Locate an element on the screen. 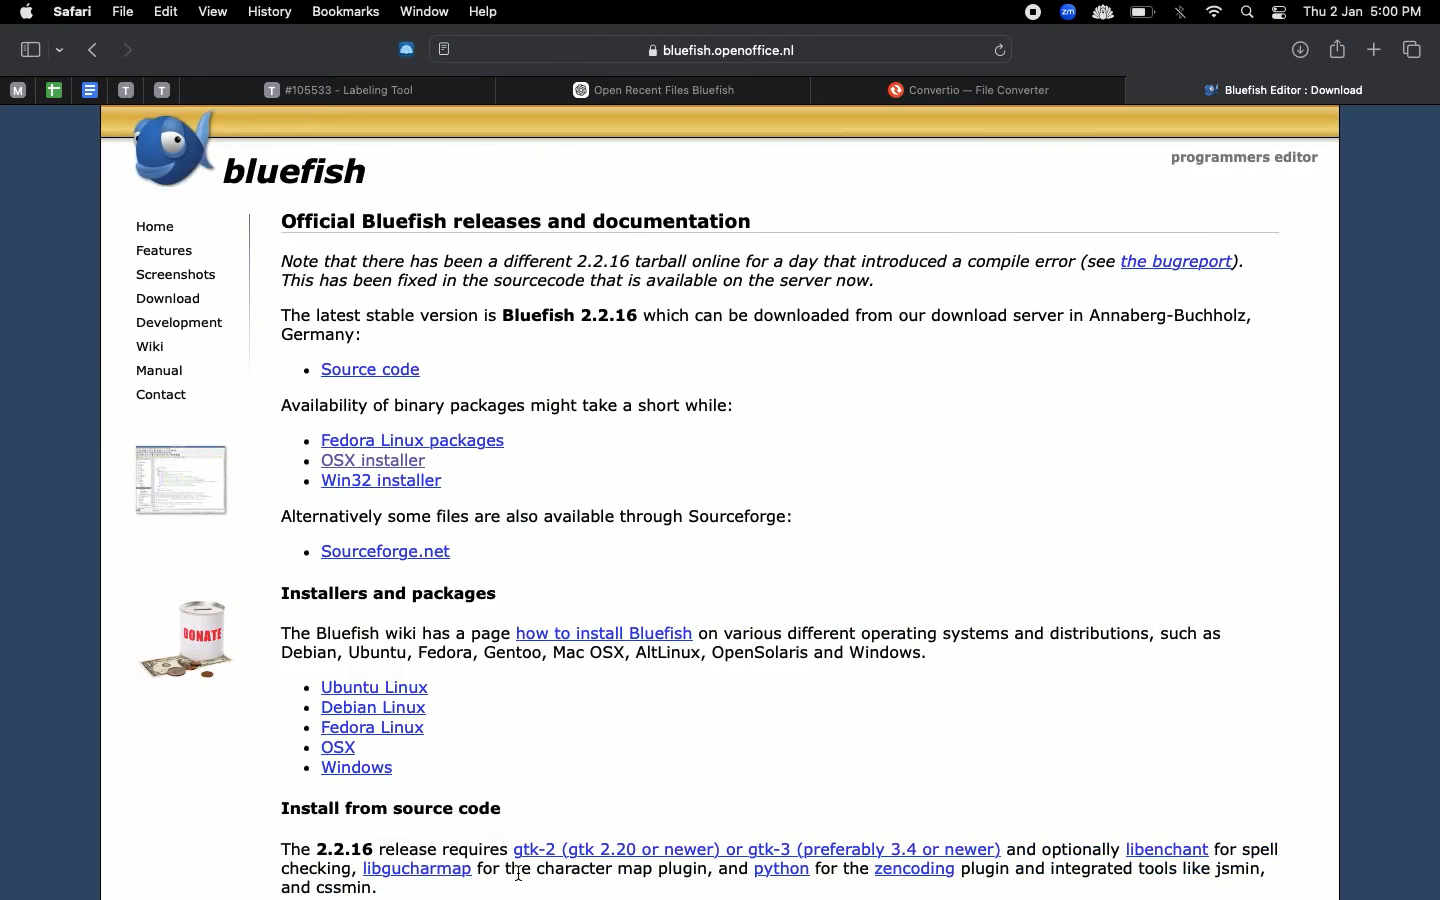  help is located at coordinates (699, 12).